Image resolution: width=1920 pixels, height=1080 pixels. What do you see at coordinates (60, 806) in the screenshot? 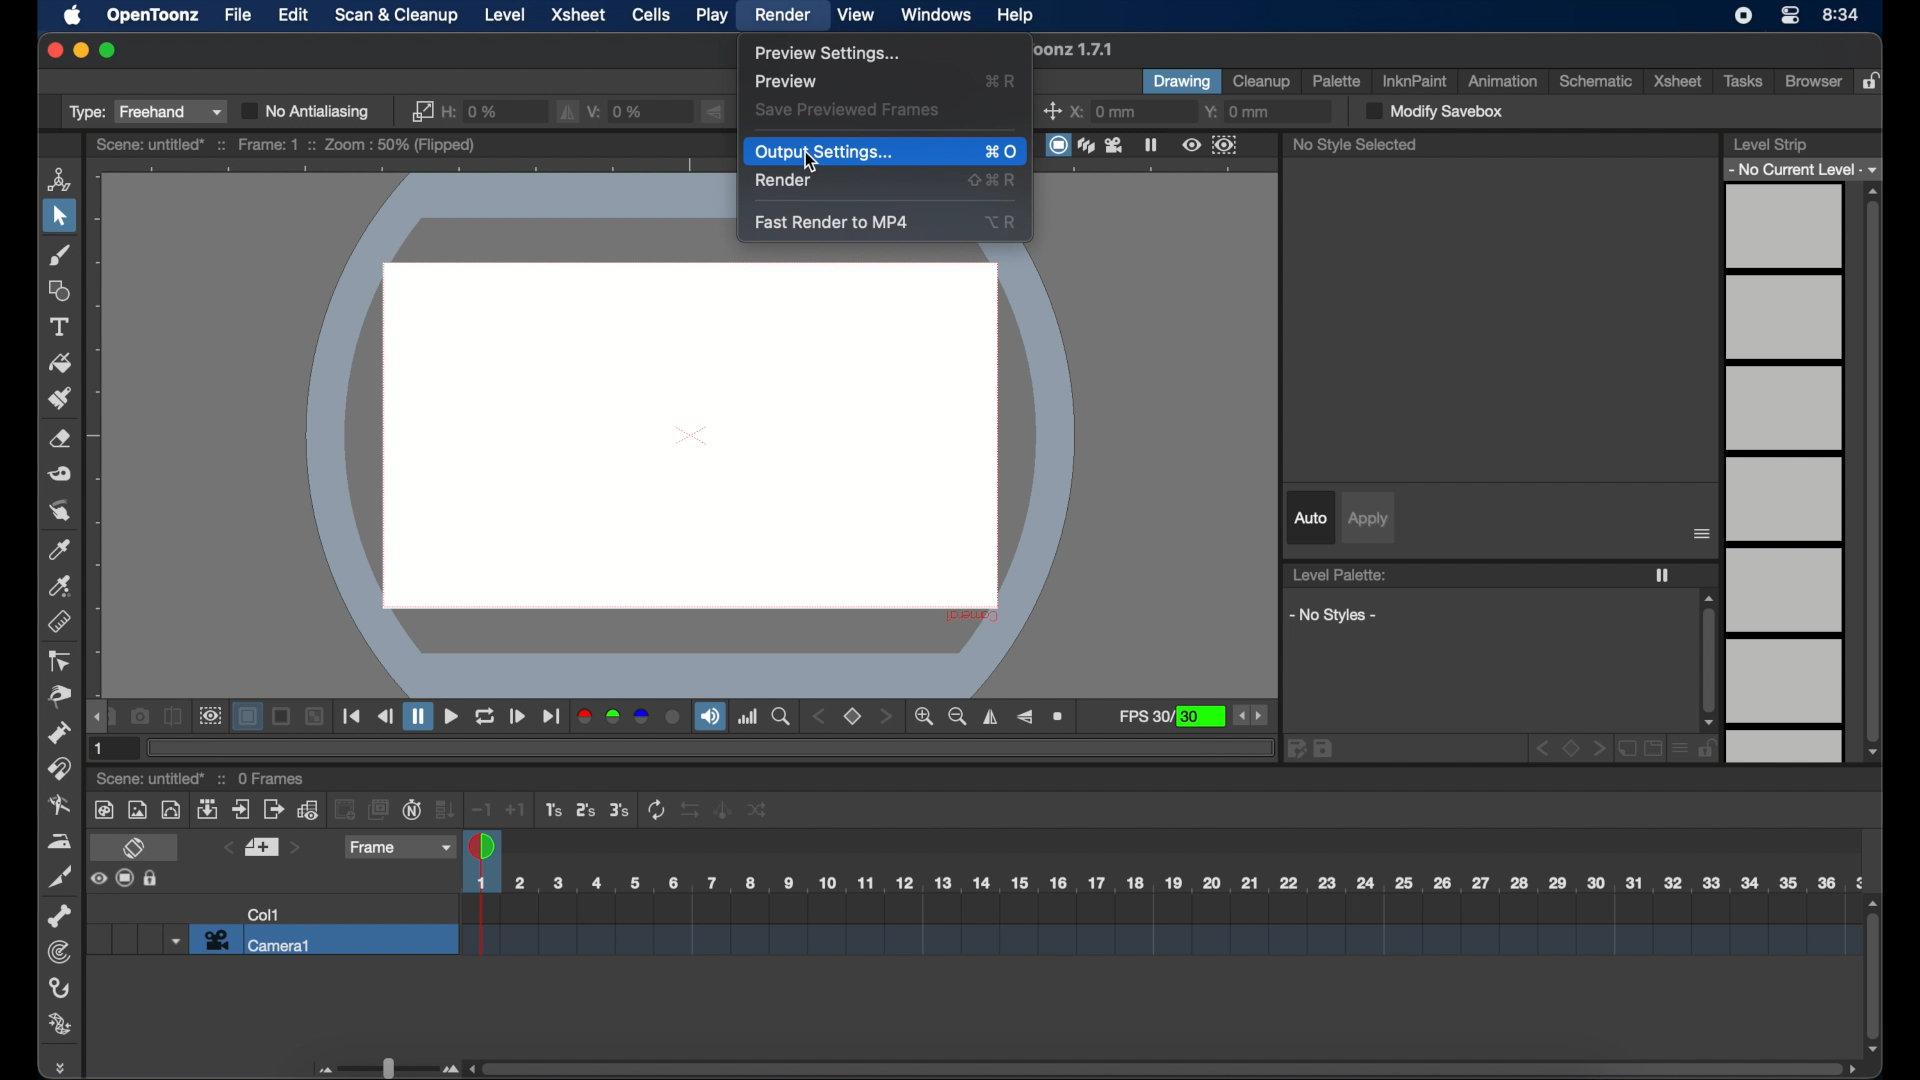
I see `blender tool` at bounding box center [60, 806].